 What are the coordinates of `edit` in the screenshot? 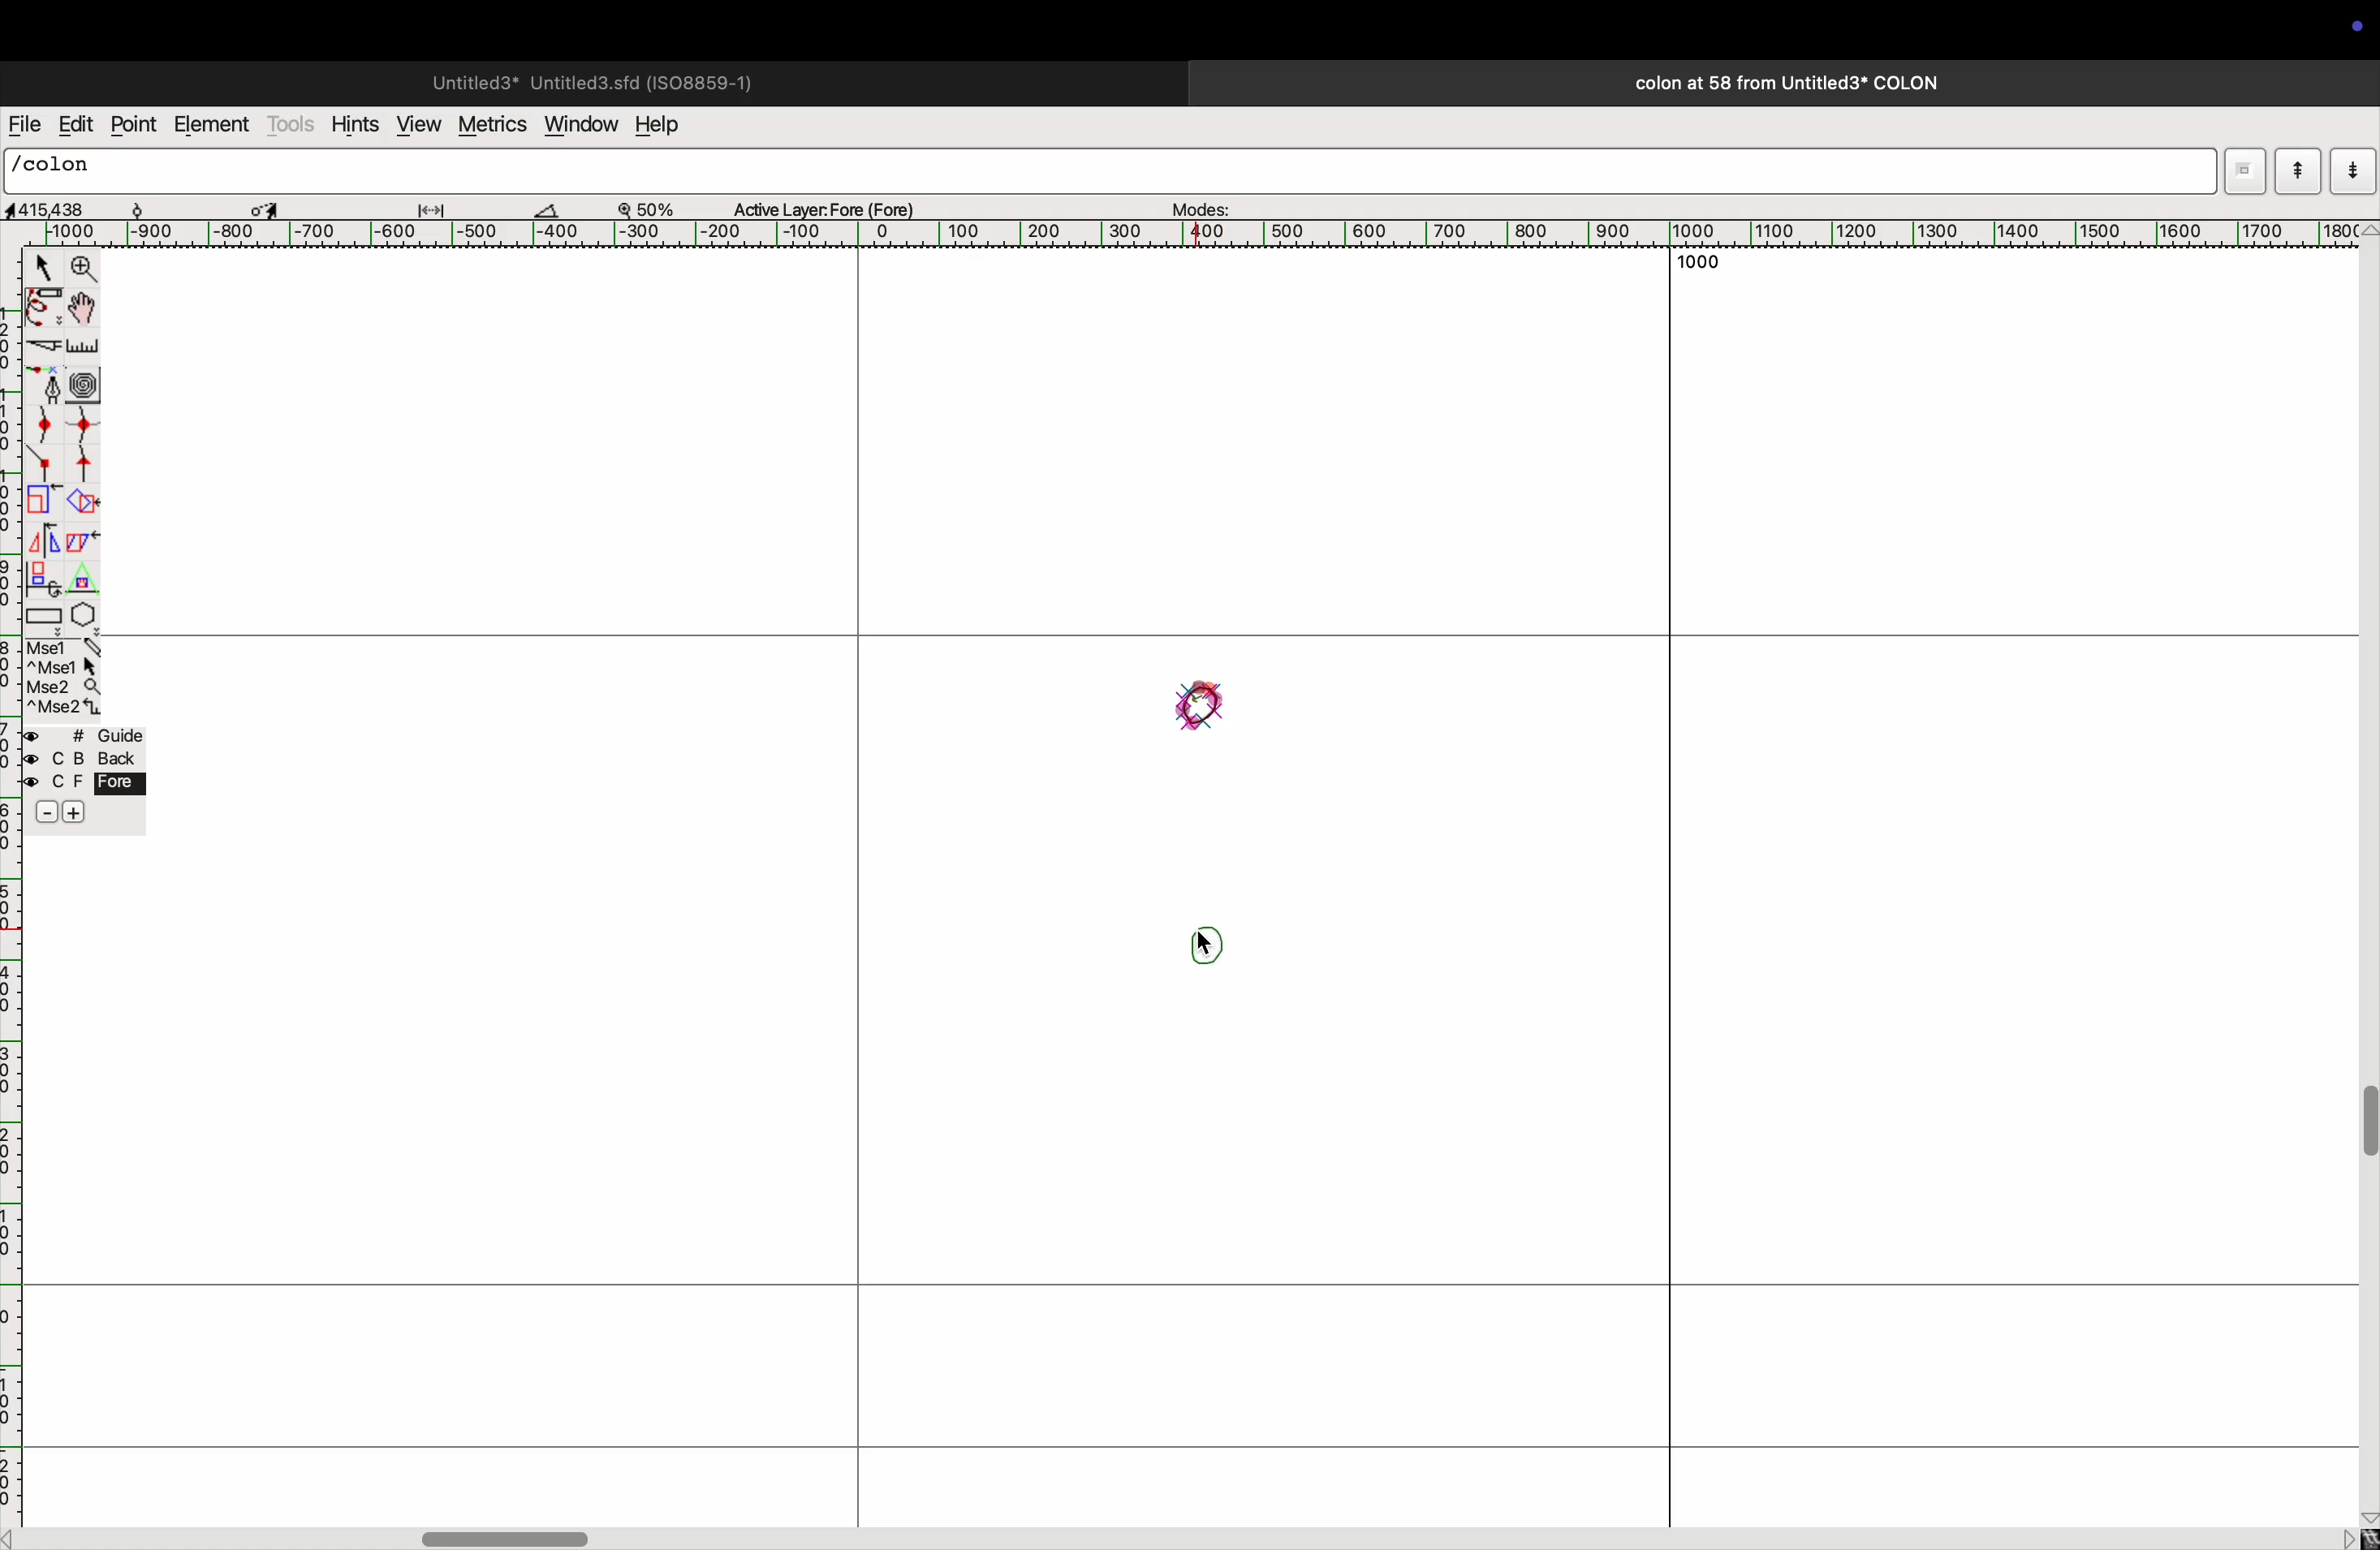 It's located at (75, 124).